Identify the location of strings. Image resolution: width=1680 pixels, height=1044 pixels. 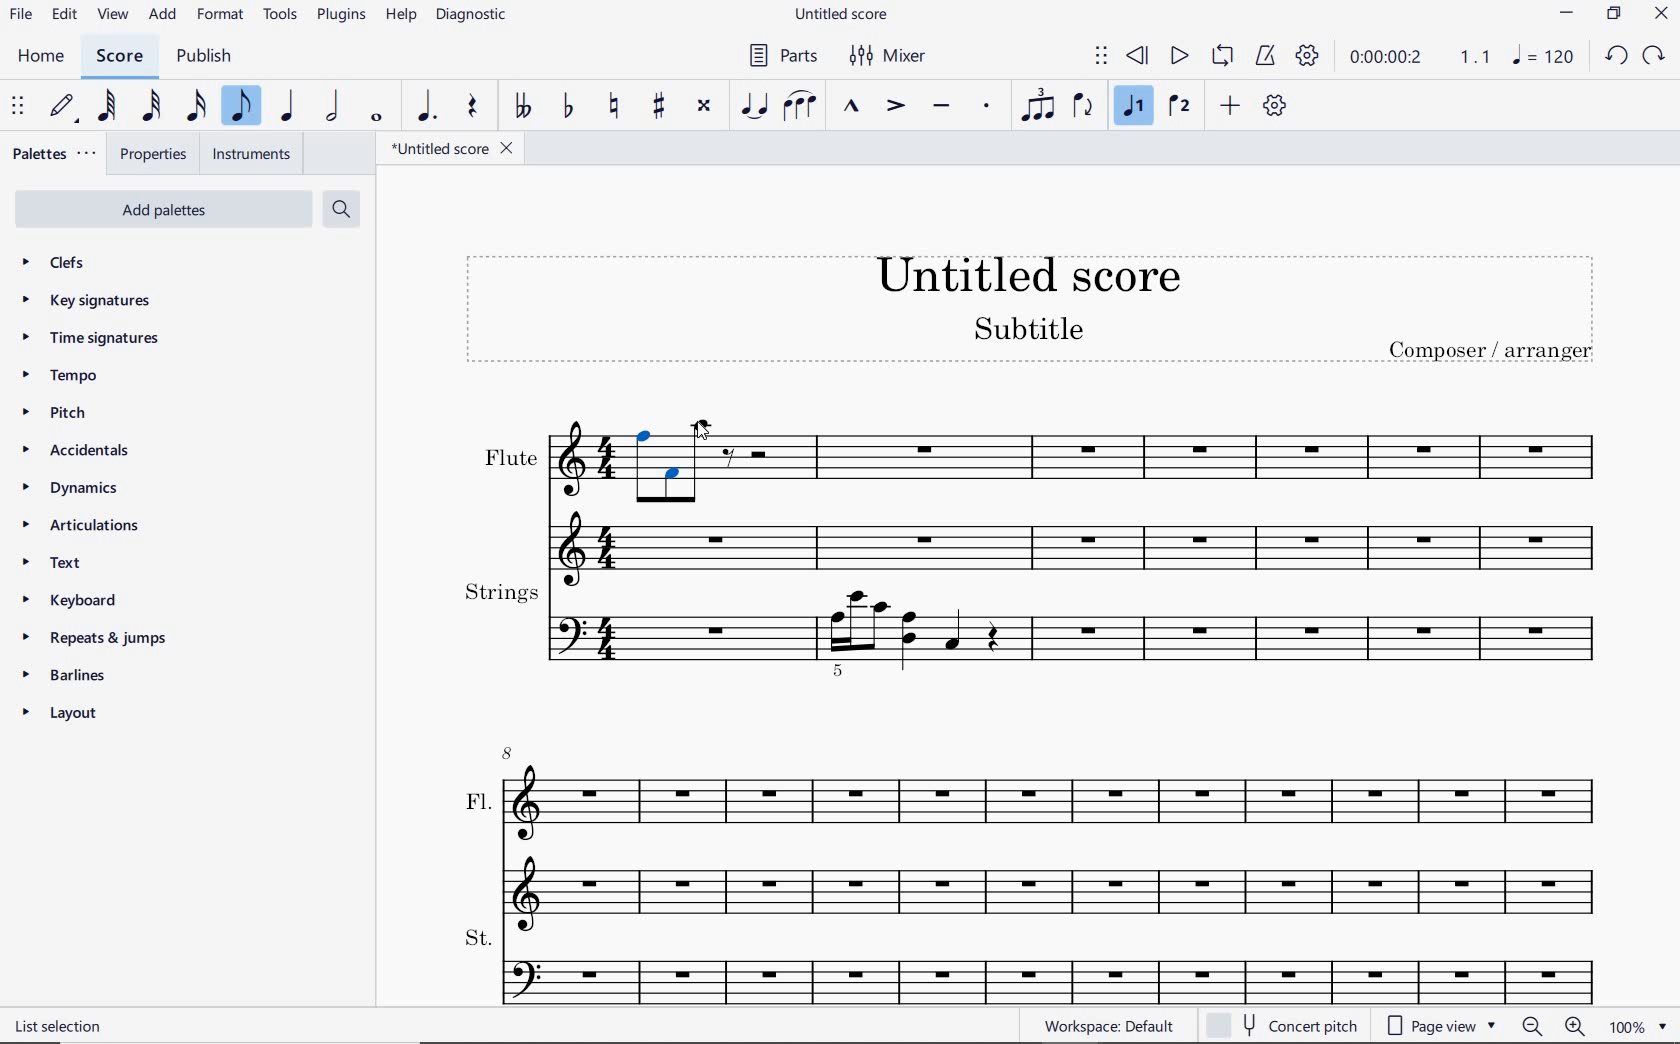
(1033, 627).